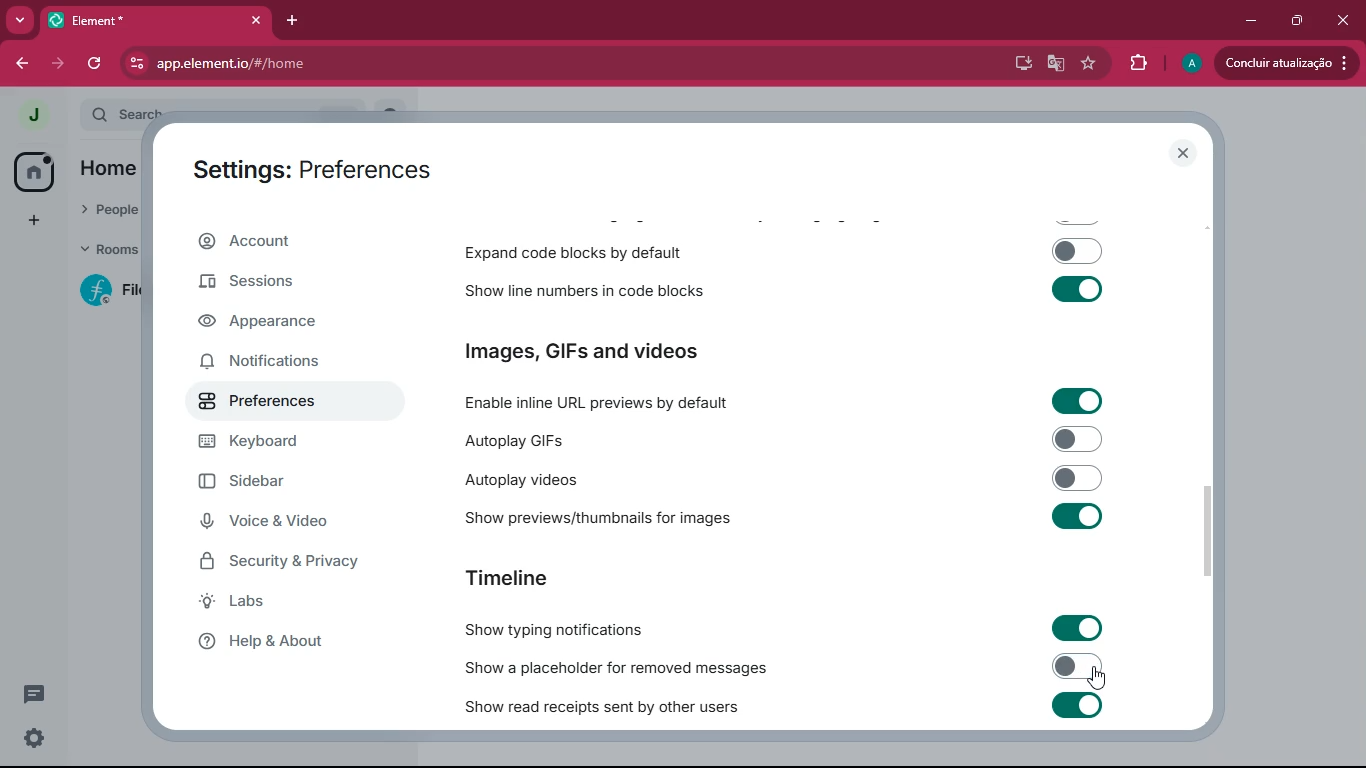 The image size is (1366, 768). What do you see at coordinates (256, 20) in the screenshot?
I see `close tab` at bounding box center [256, 20].